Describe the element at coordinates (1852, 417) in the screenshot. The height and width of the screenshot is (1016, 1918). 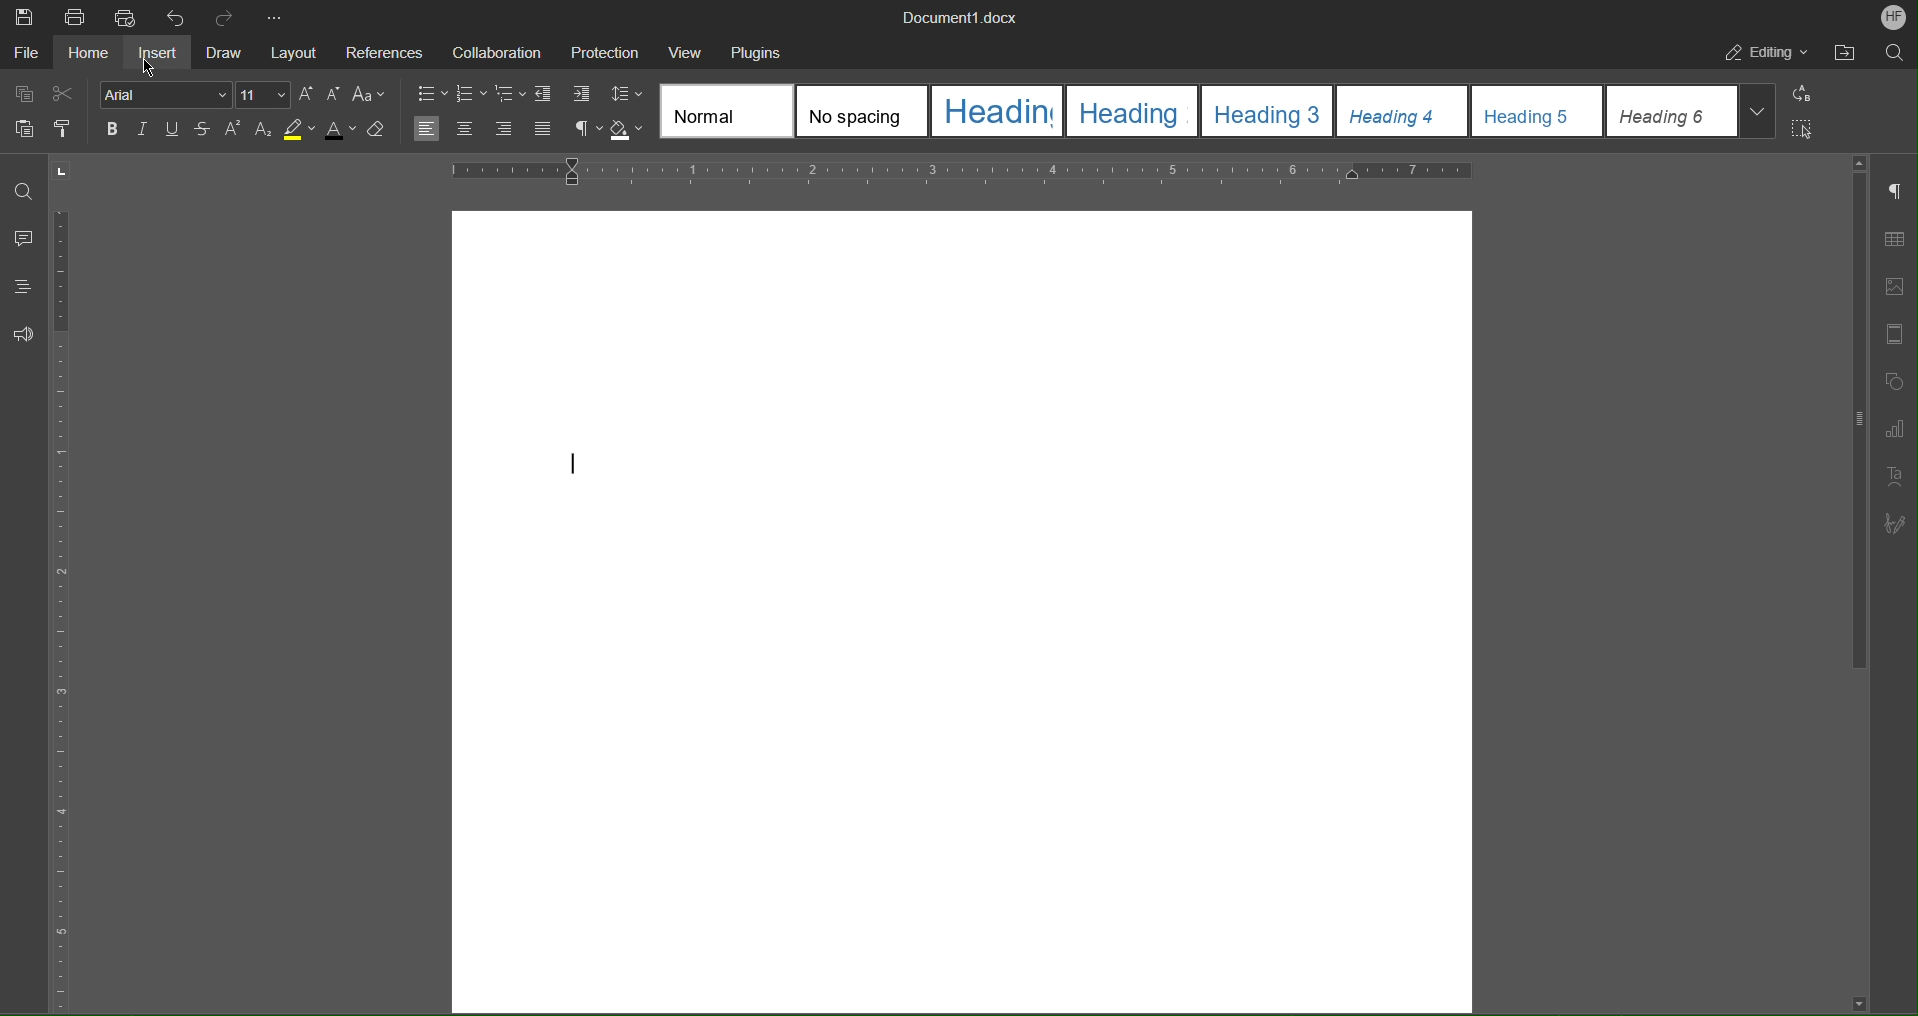
I see `vertical scroll bar` at that location.